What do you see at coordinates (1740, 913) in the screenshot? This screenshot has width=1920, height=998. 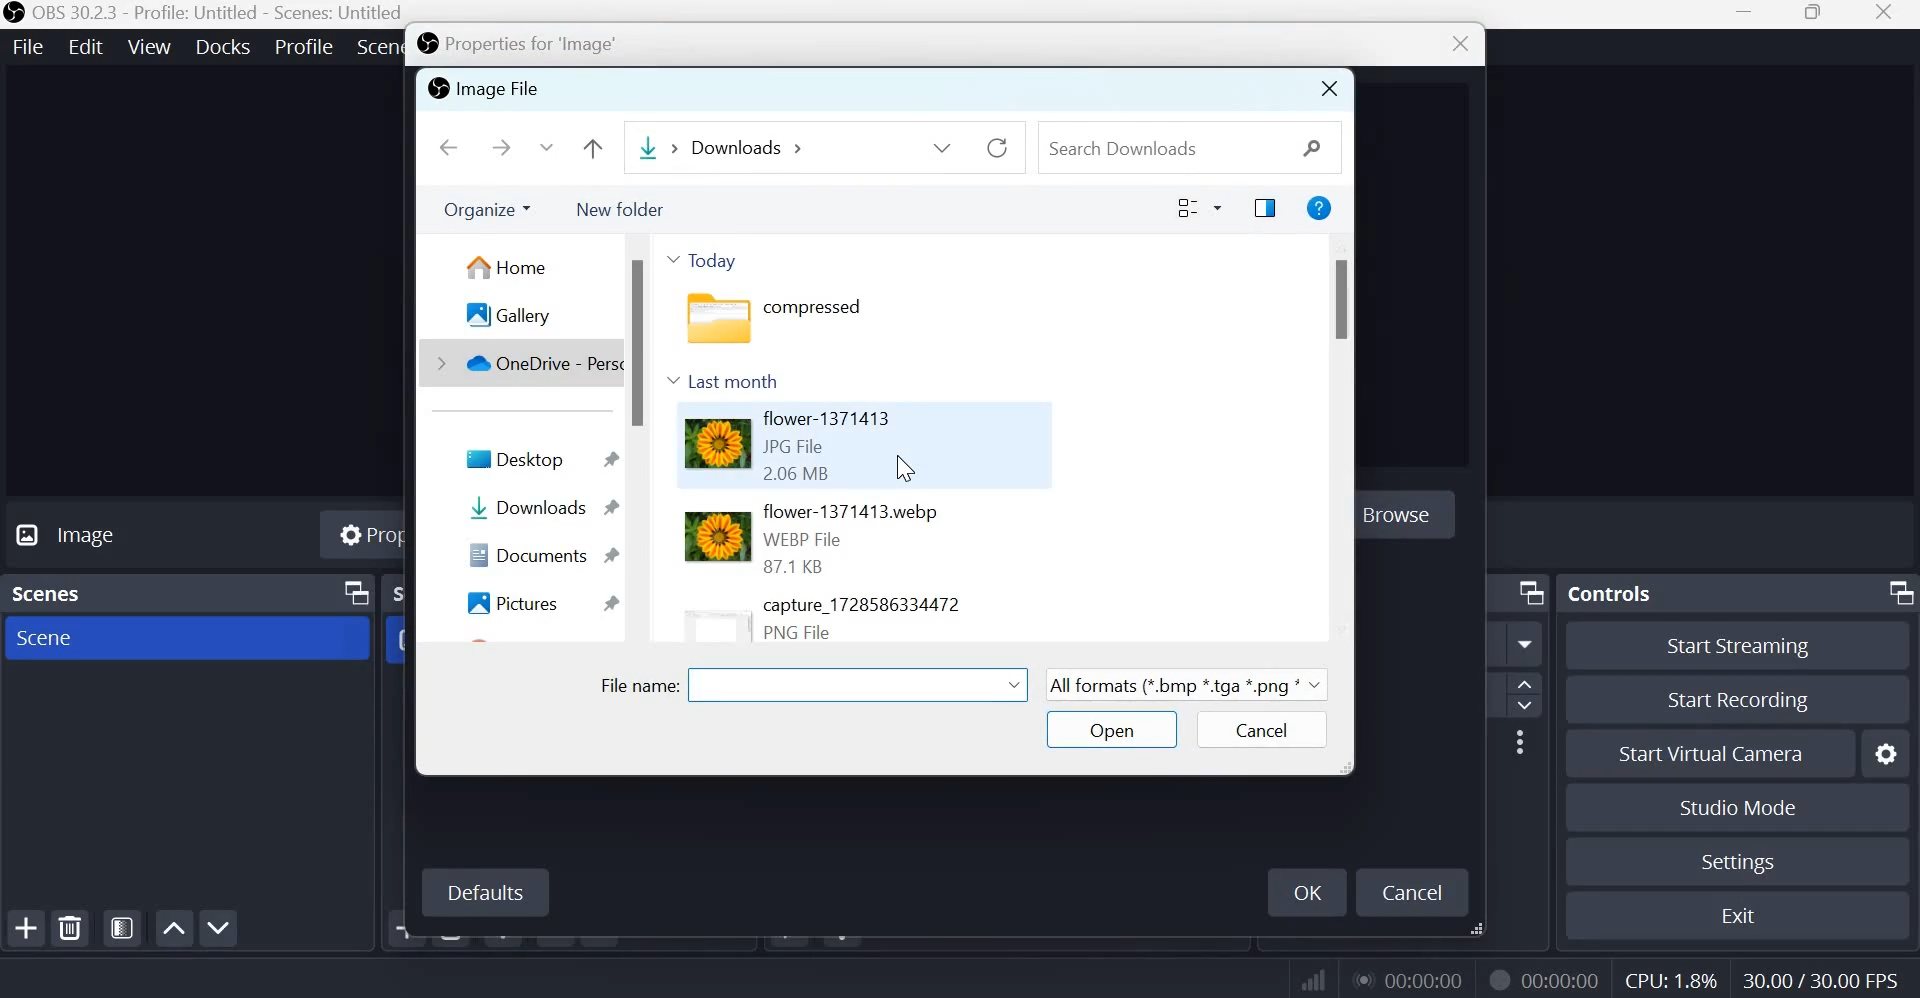 I see `Exit` at bounding box center [1740, 913].